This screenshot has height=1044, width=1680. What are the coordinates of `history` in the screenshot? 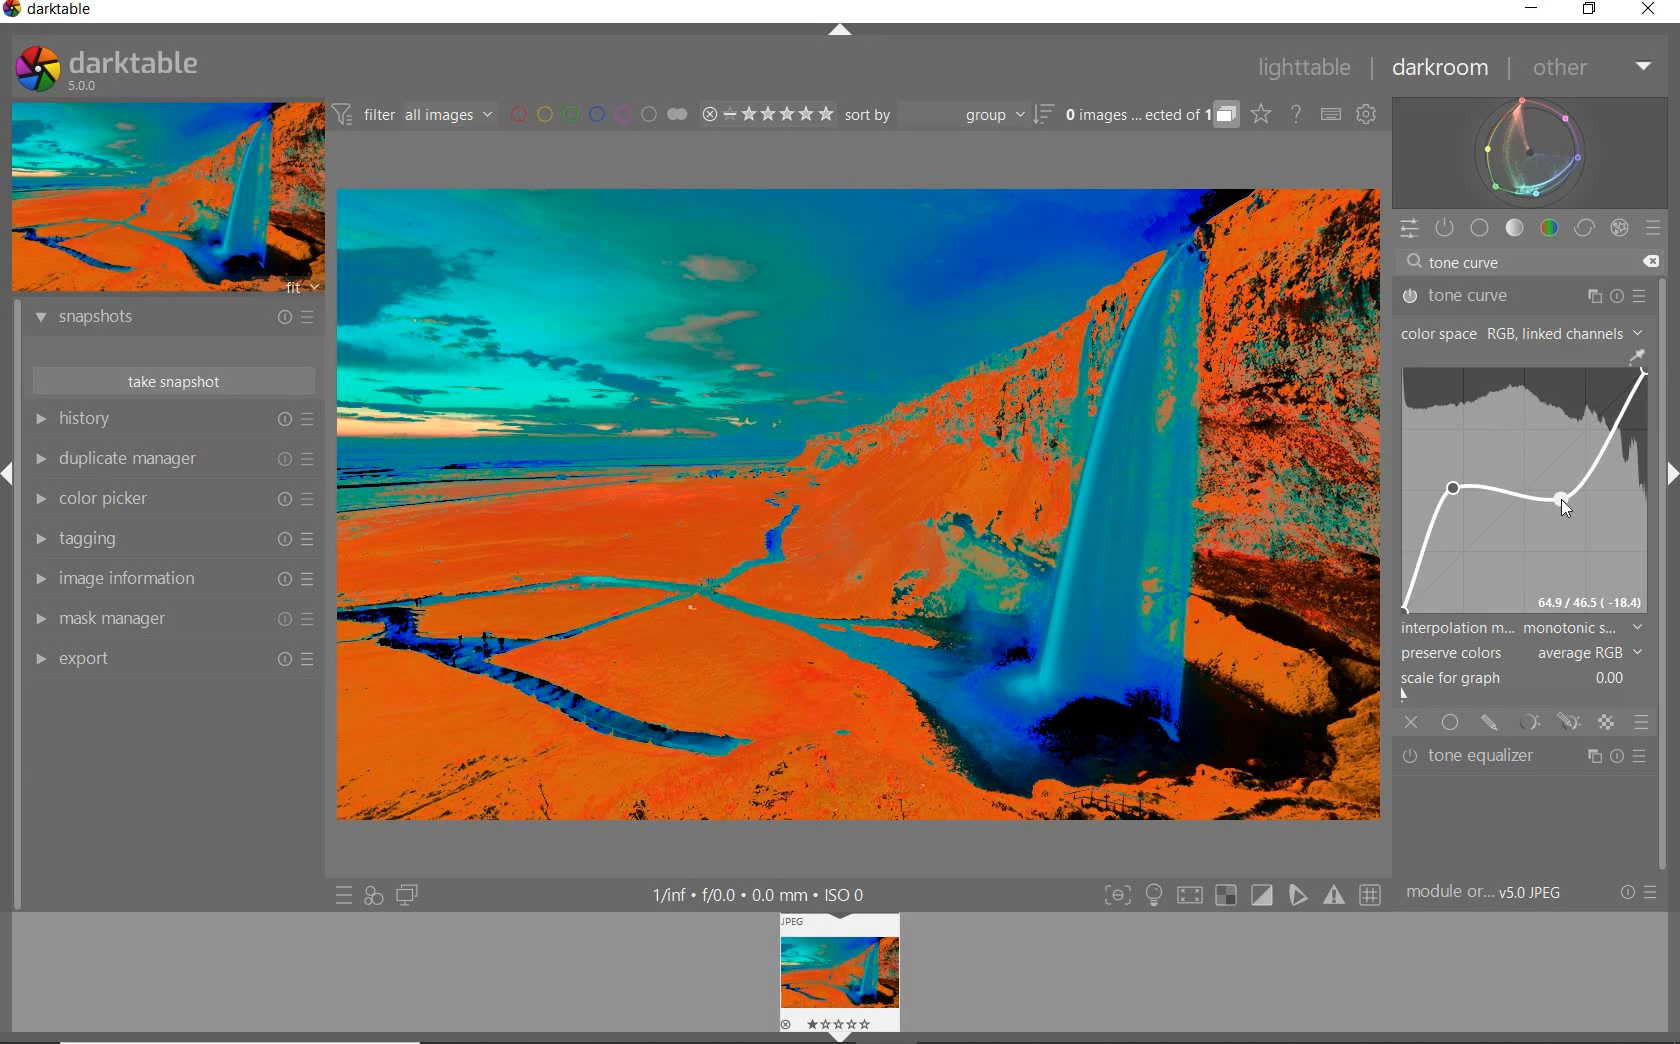 It's located at (173, 418).